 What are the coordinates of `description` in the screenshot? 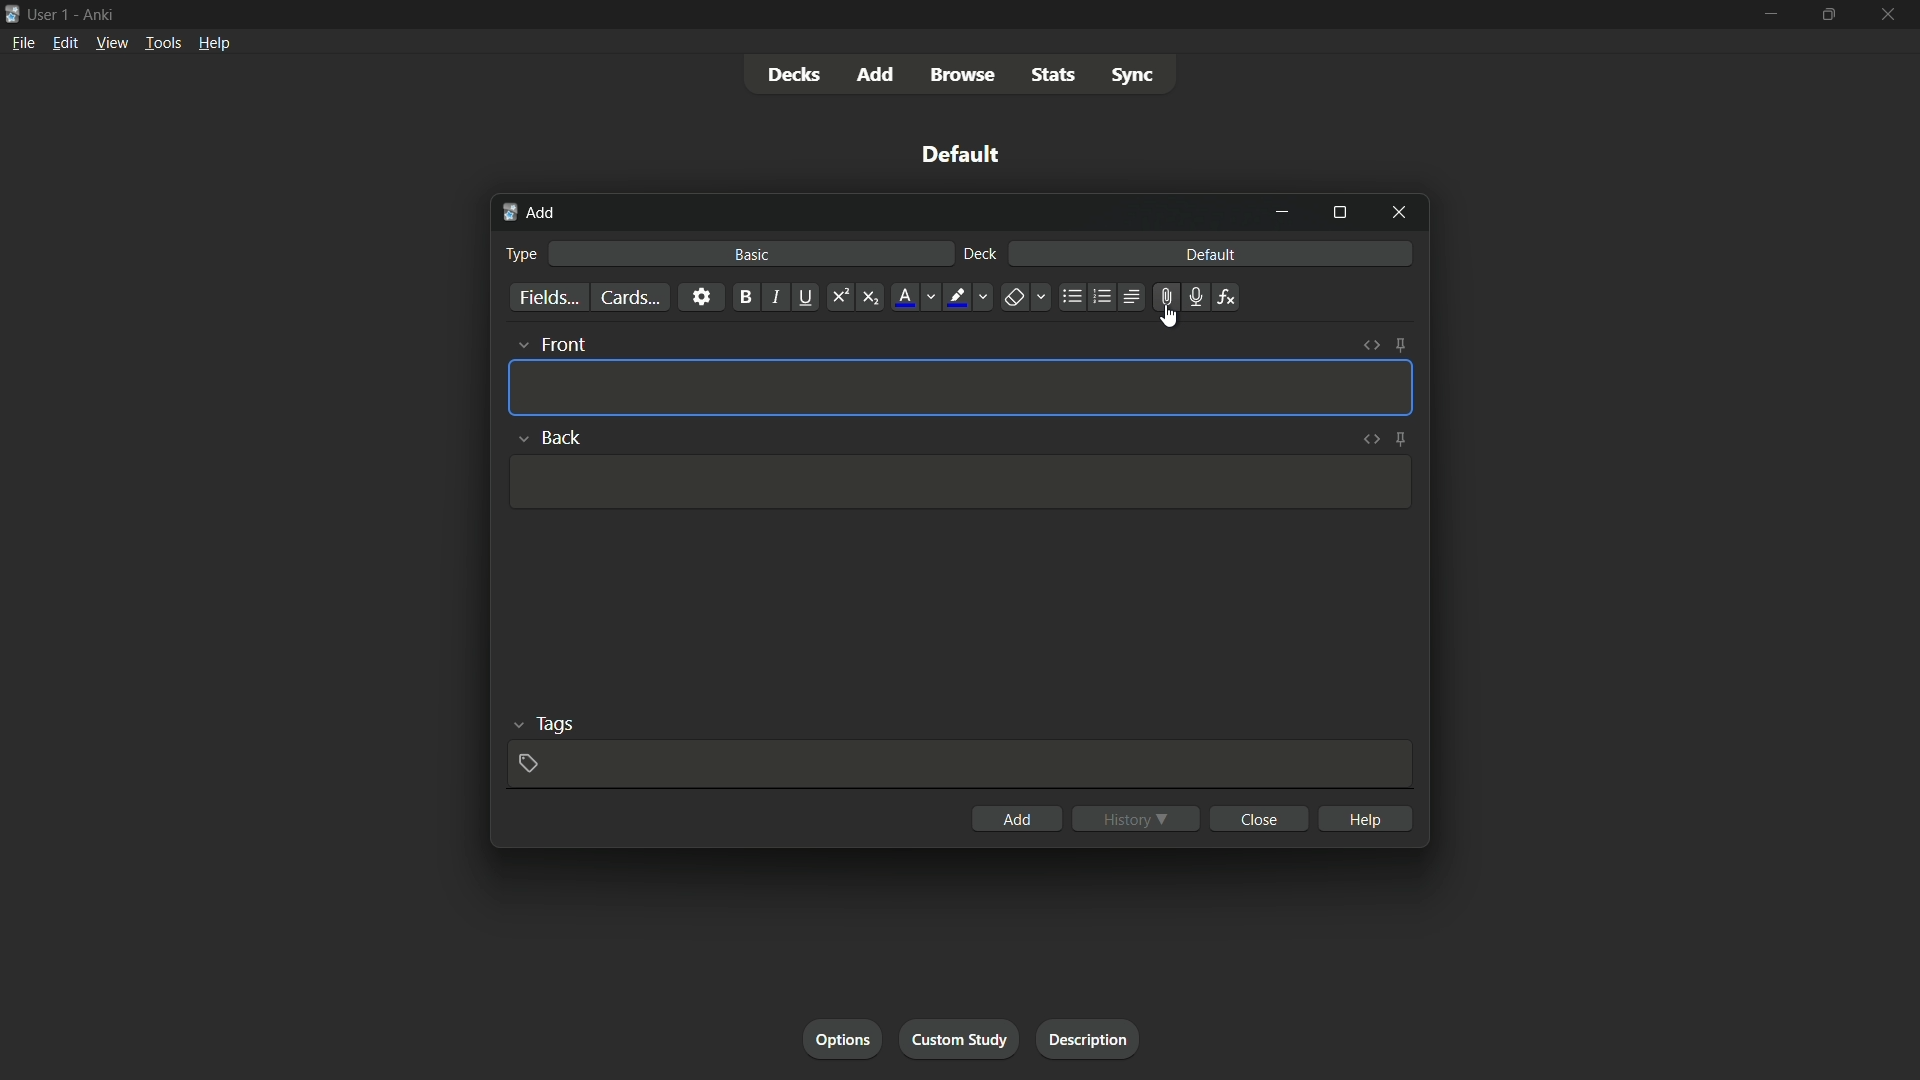 It's located at (1084, 1036).